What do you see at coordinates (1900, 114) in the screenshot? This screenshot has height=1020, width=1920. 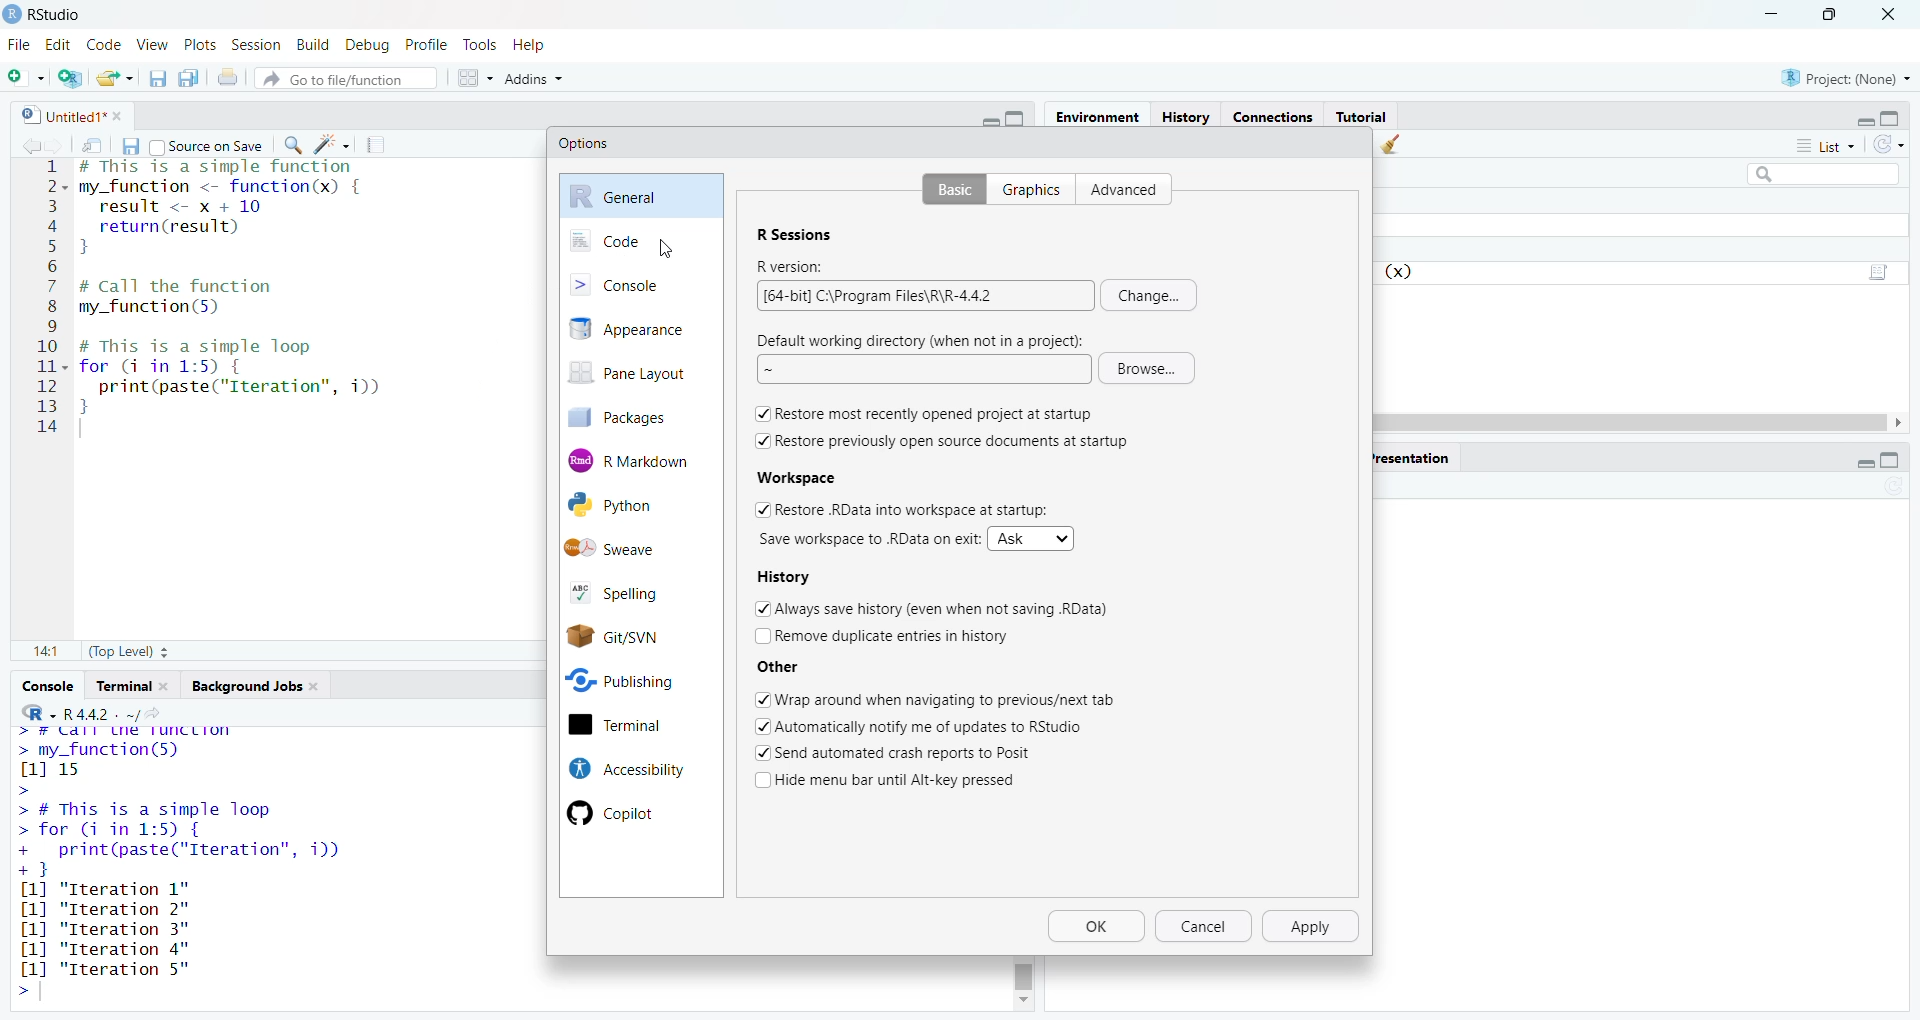 I see `maximize` at bounding box center [1900, 114].